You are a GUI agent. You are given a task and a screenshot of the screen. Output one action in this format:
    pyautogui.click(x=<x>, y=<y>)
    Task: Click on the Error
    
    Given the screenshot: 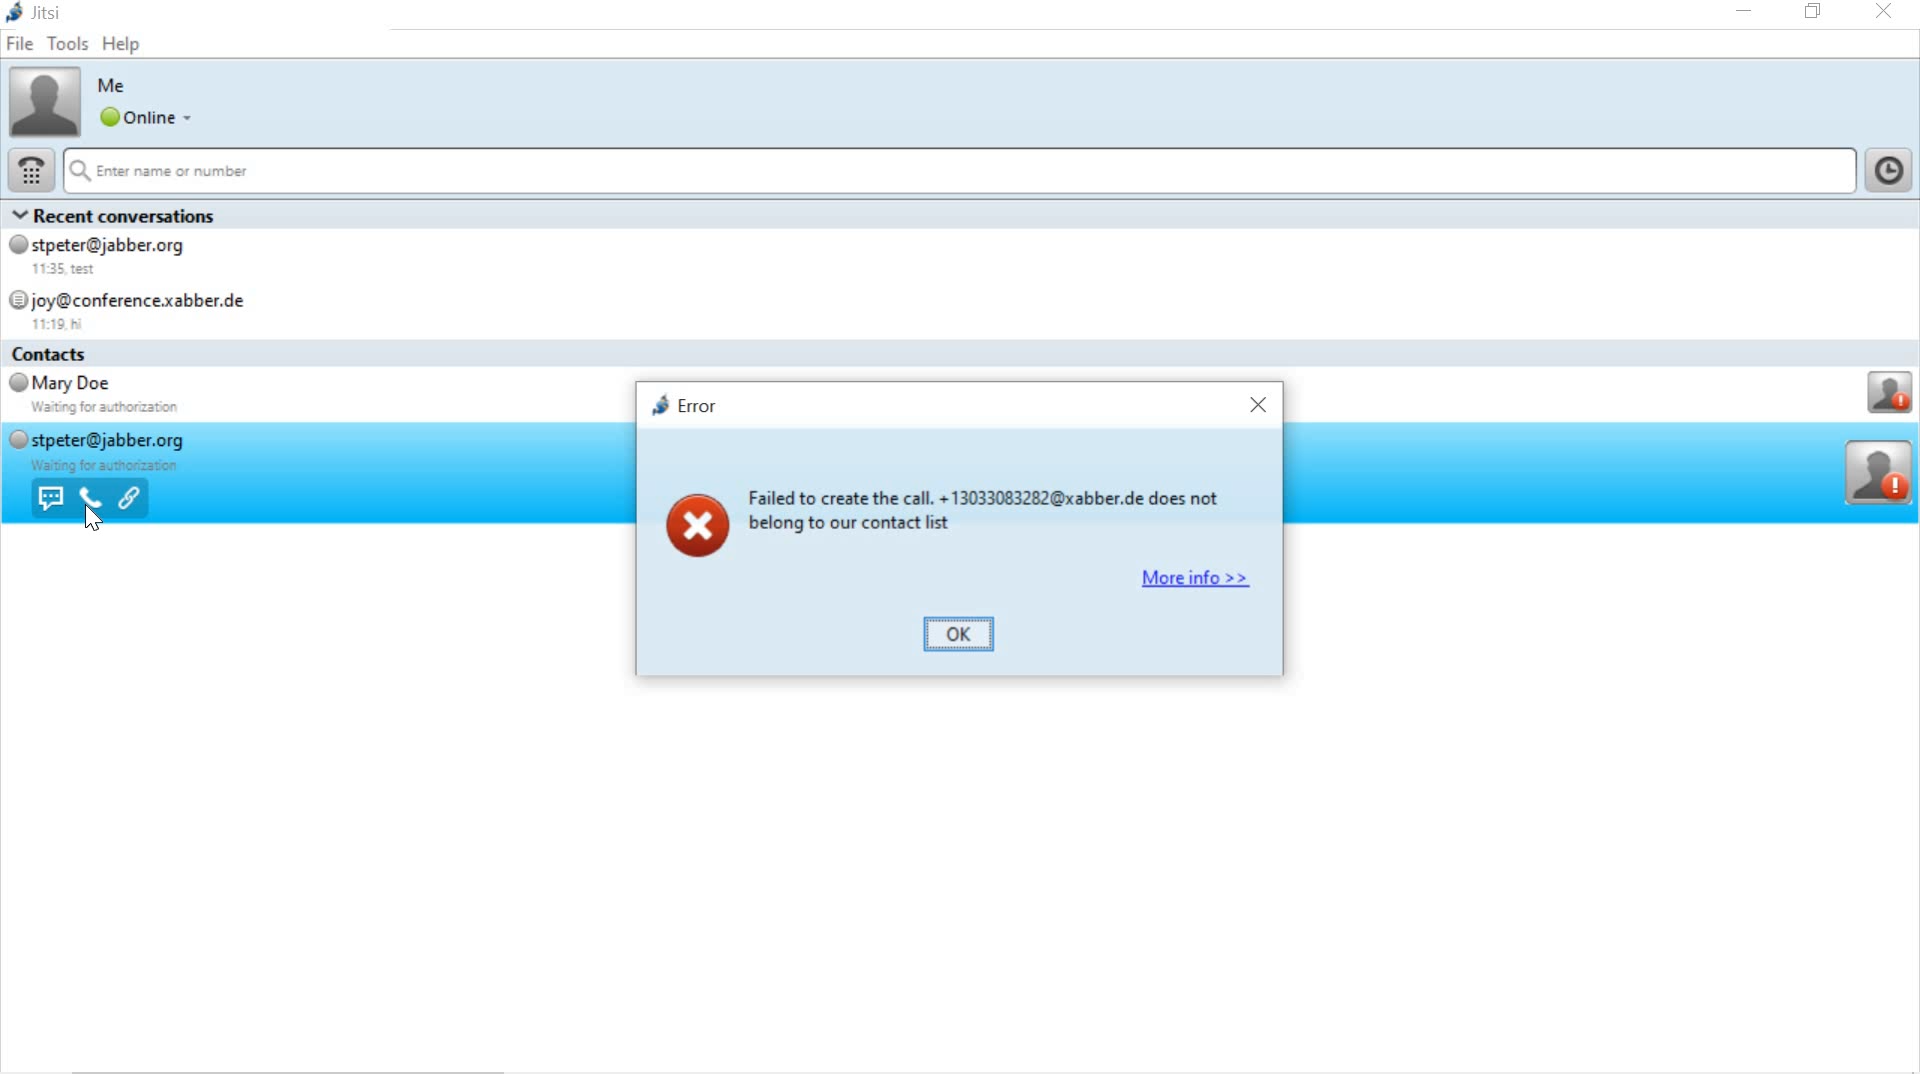 What is the action you would take?
    pyautogui.click(x=679, y=404)
    